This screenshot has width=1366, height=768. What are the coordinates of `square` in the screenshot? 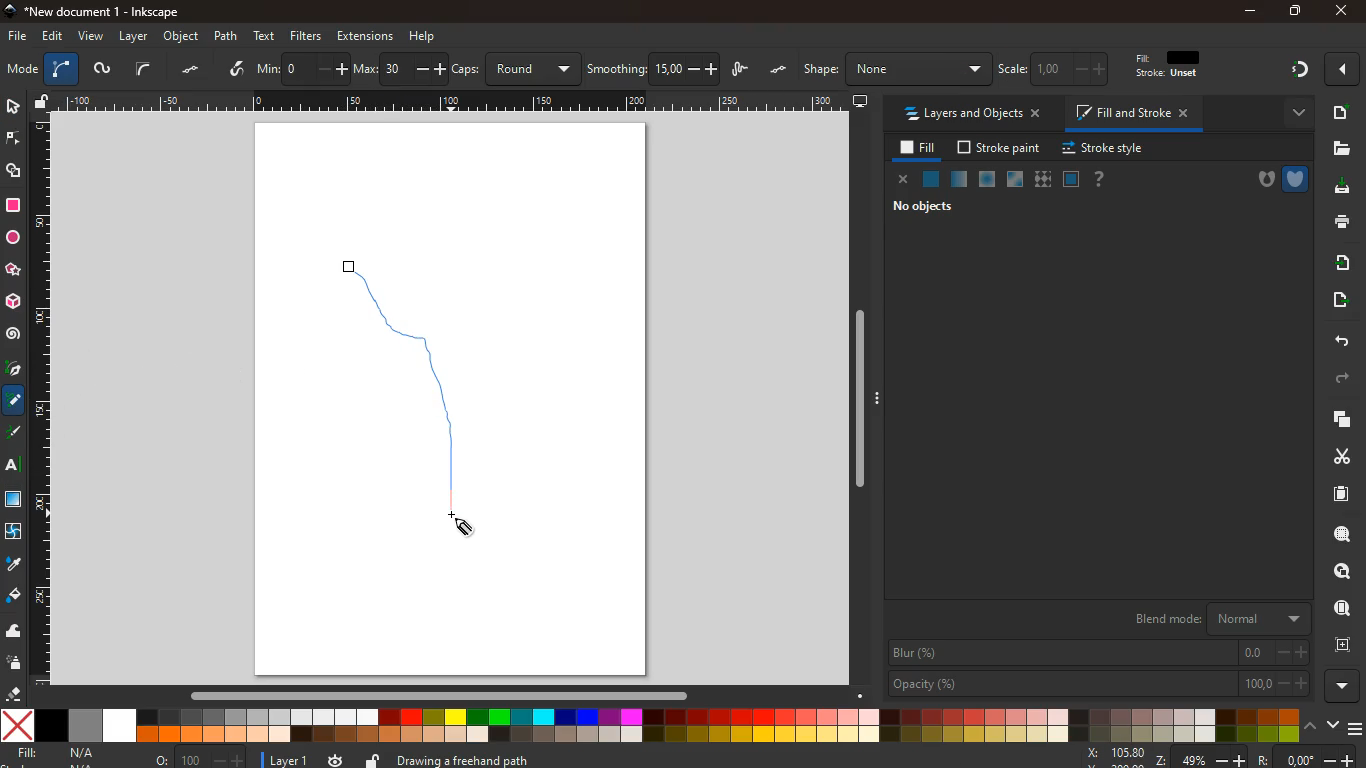 It's located at (13, 204).